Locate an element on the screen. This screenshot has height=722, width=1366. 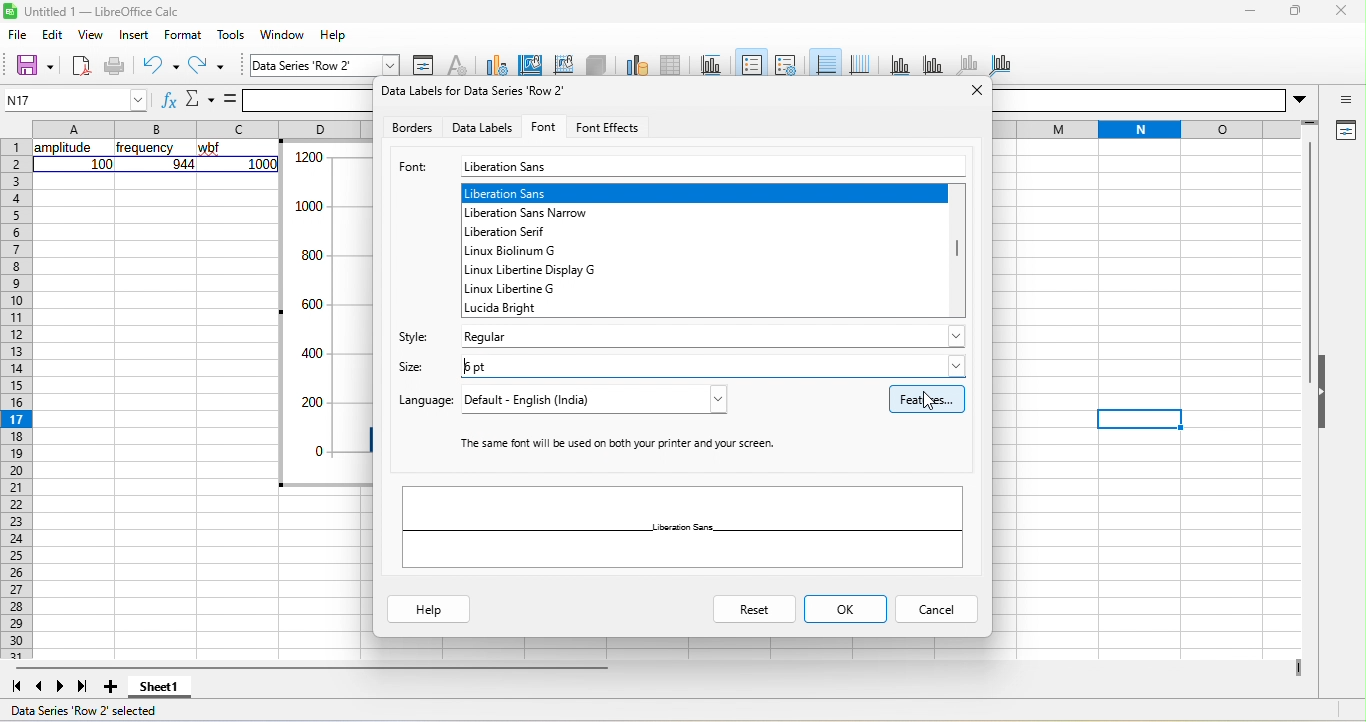
liberation sans is located at coordinates (704, 191).